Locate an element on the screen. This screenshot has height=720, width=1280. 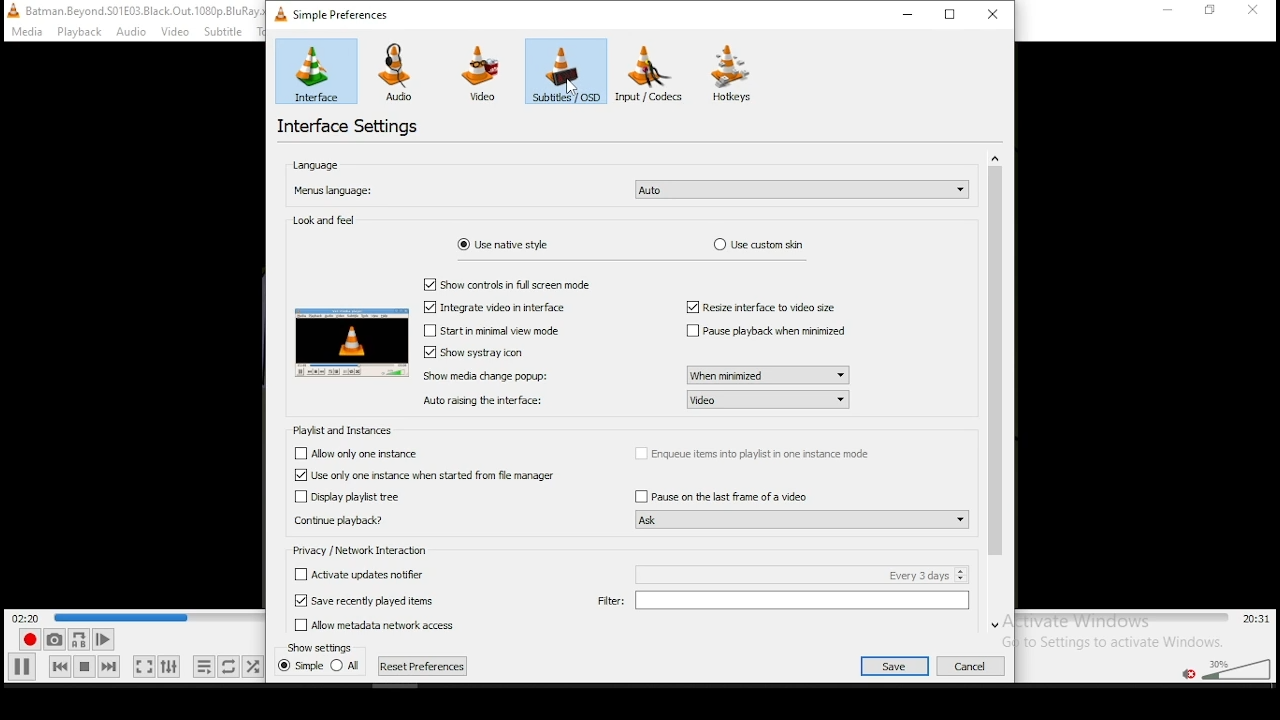
volume is located at coordinates (1238, 667).